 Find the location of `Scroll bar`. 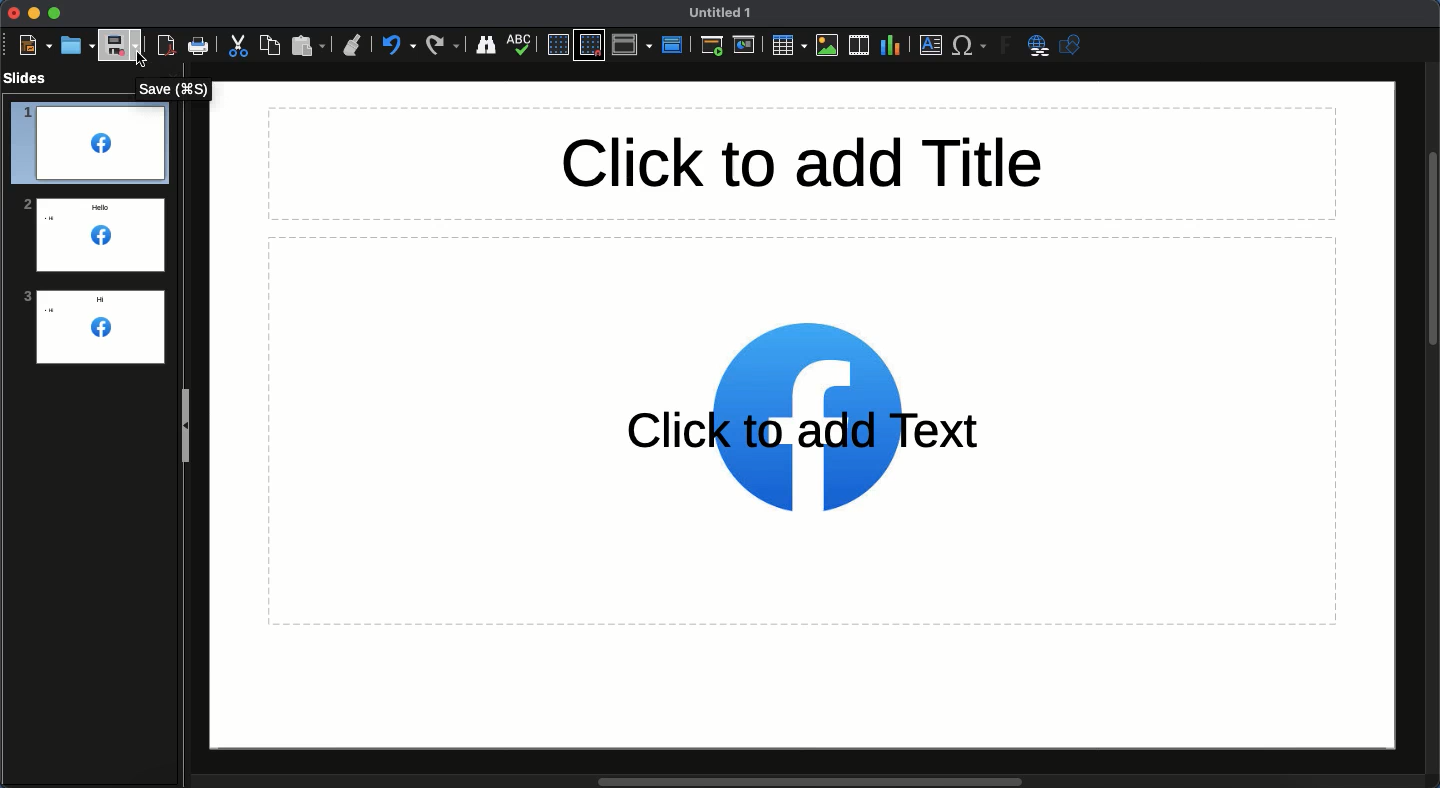

Scroll bar is located at coordinates (811, 782).